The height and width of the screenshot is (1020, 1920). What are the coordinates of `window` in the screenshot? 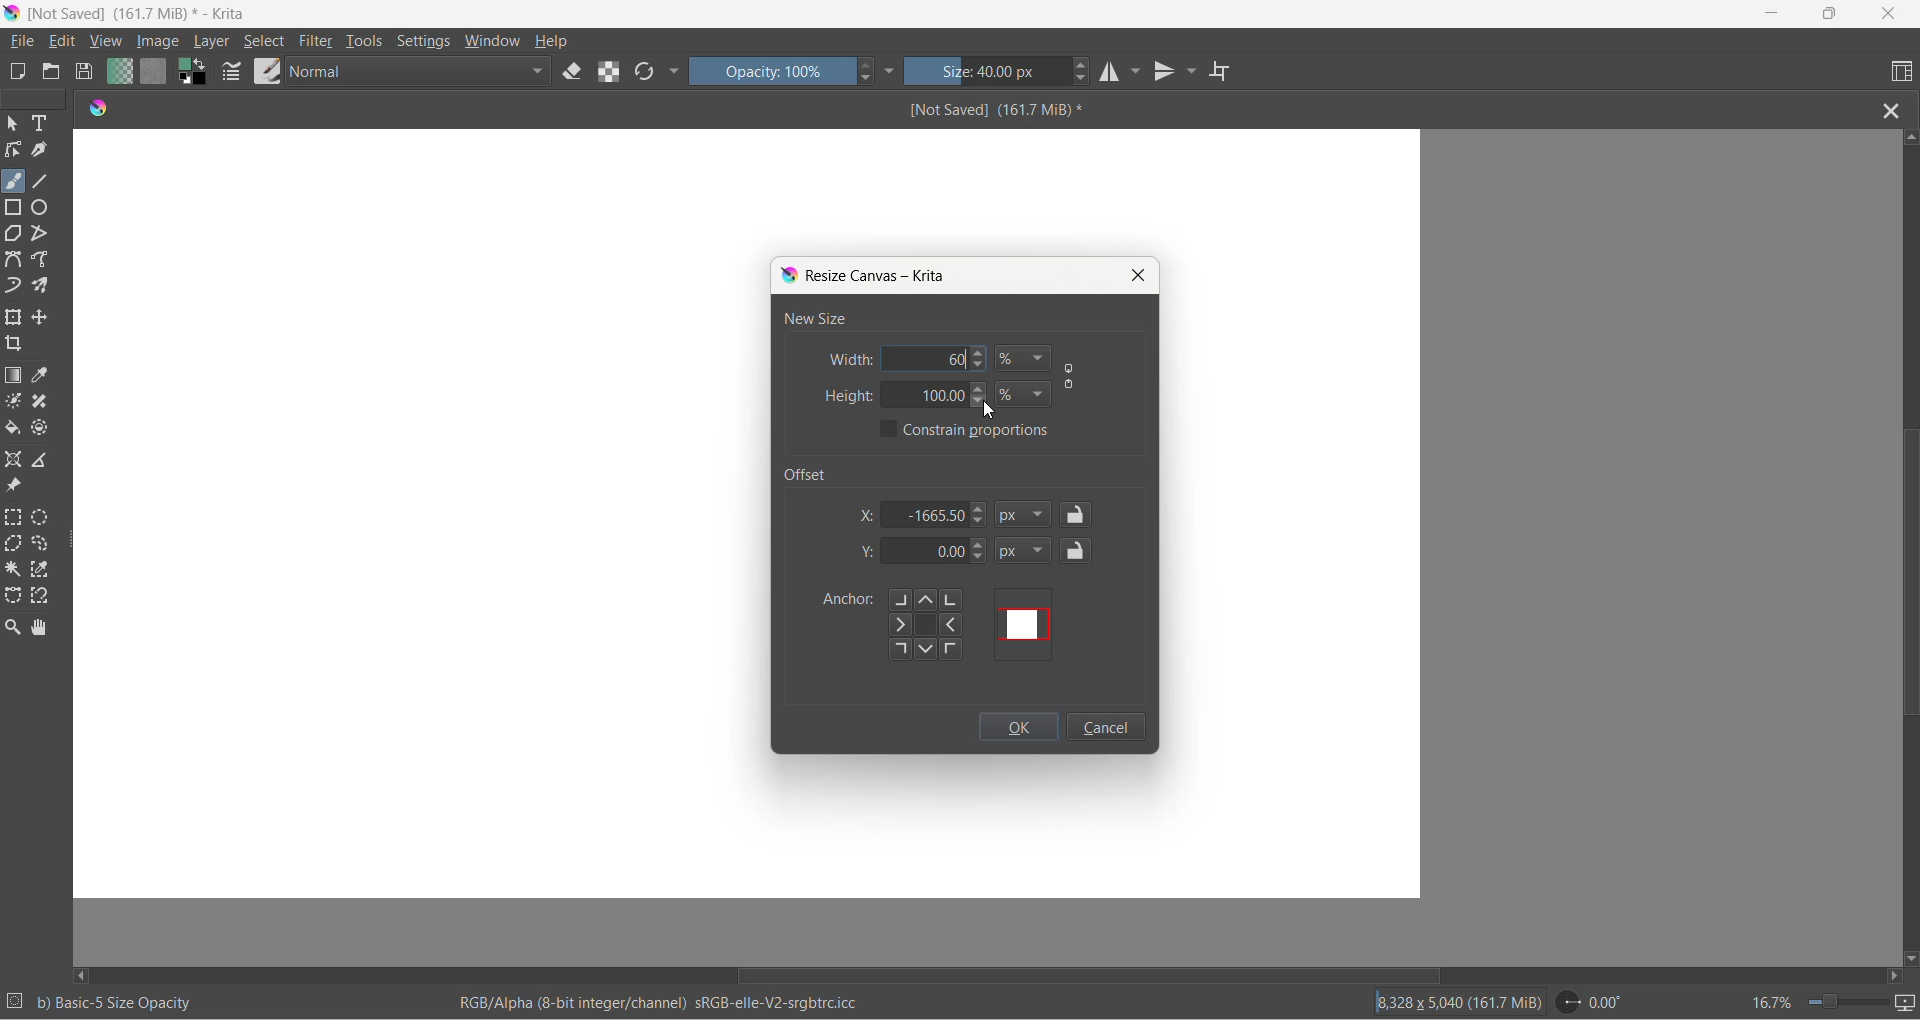 It's located at (491, 43).